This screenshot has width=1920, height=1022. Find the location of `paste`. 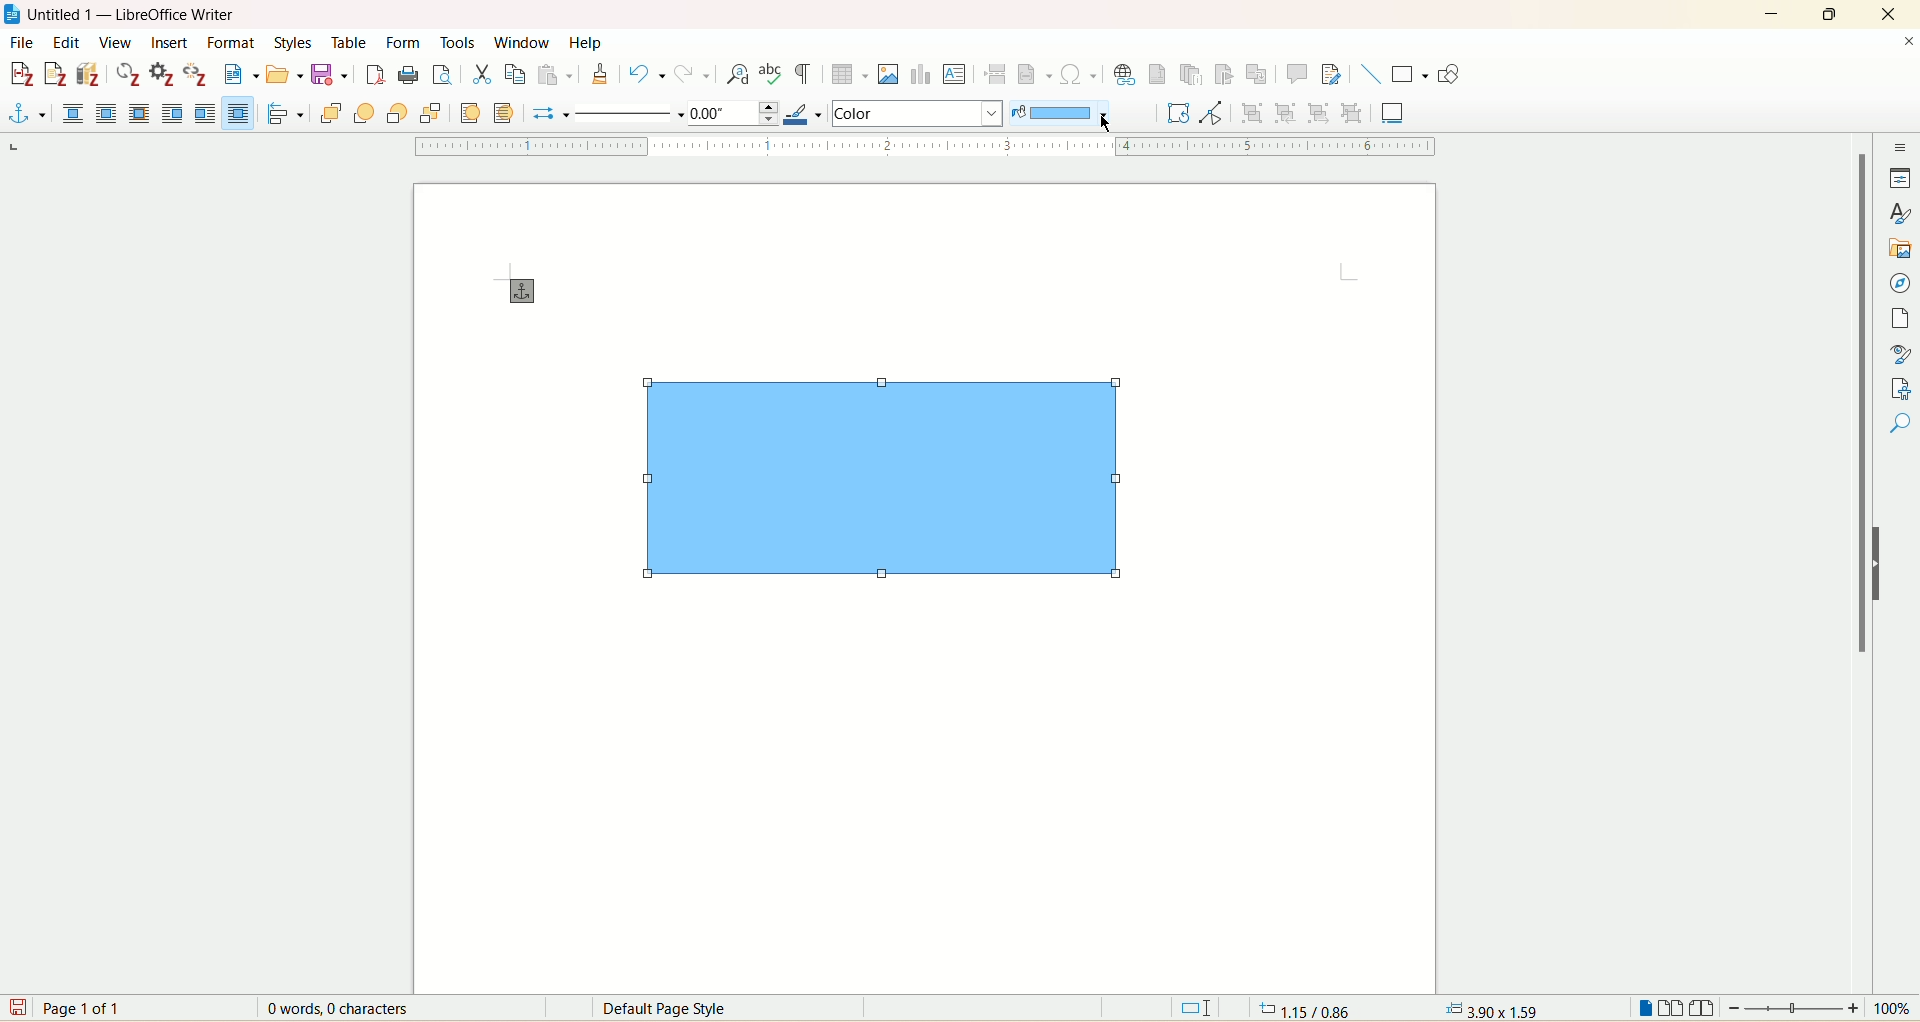

paste is located at coordinates (556, 74).